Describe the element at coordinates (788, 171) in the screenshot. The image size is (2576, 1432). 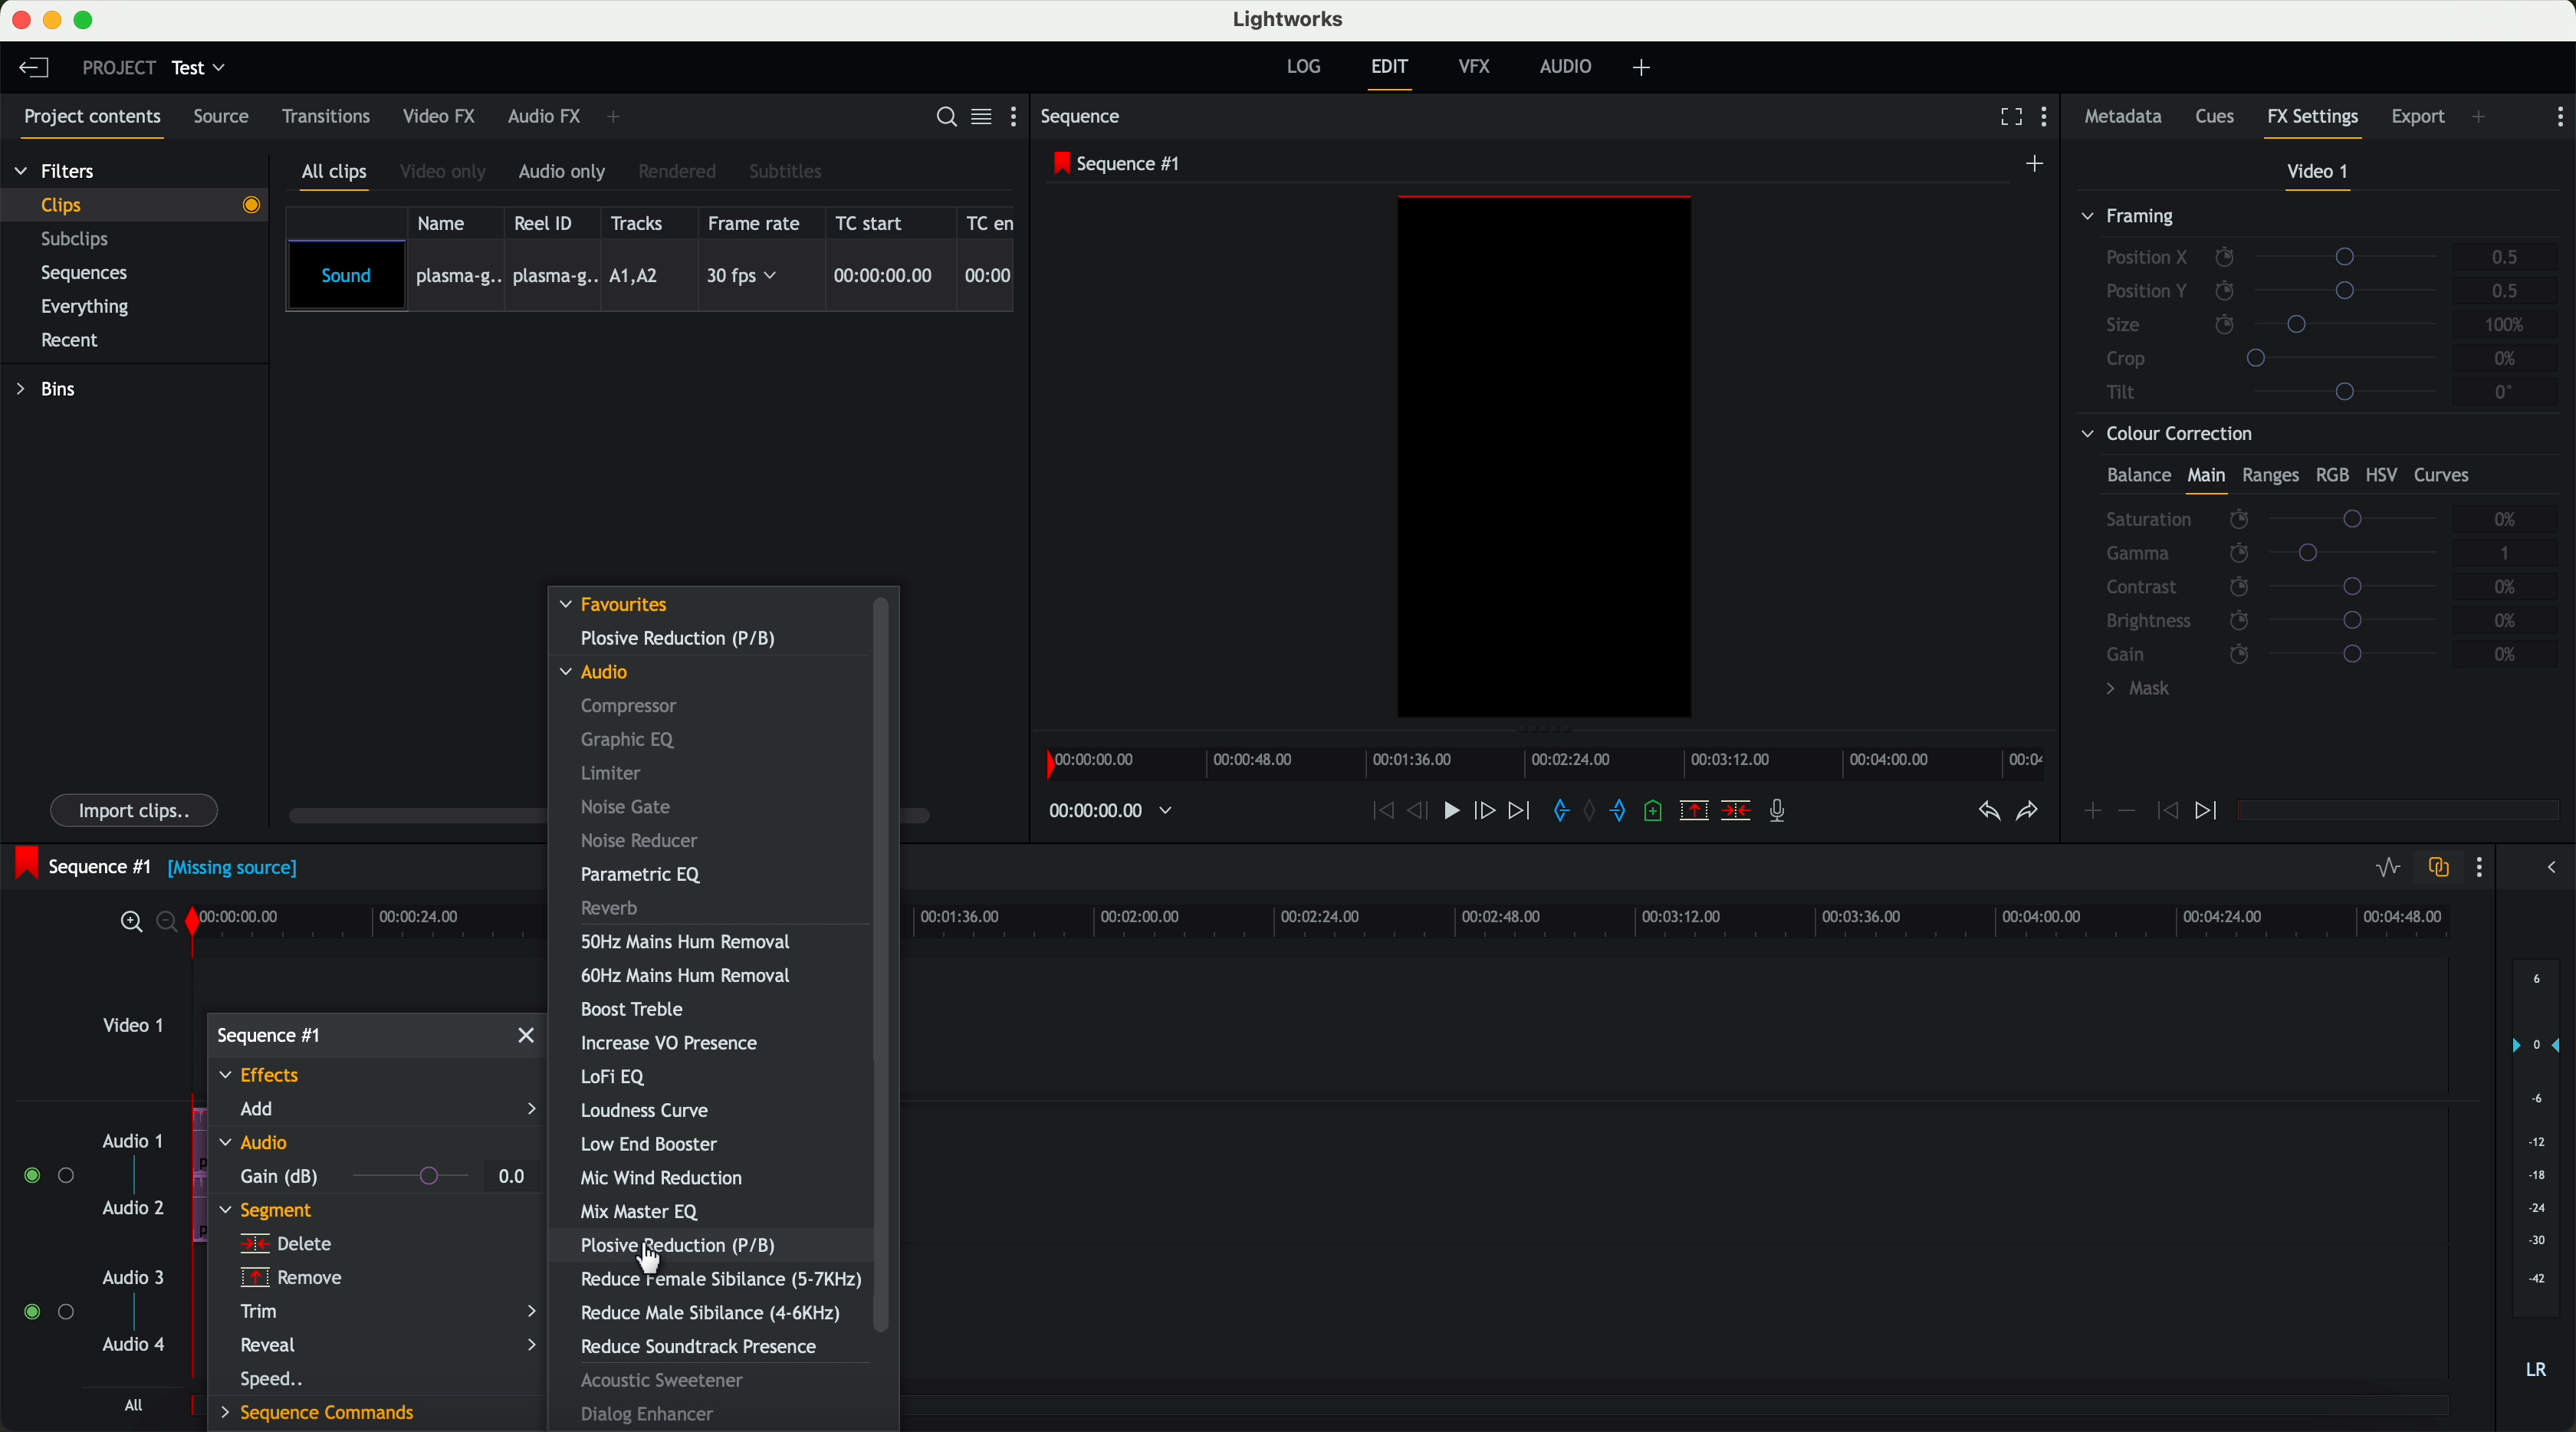
I see `subtitles` at that location.